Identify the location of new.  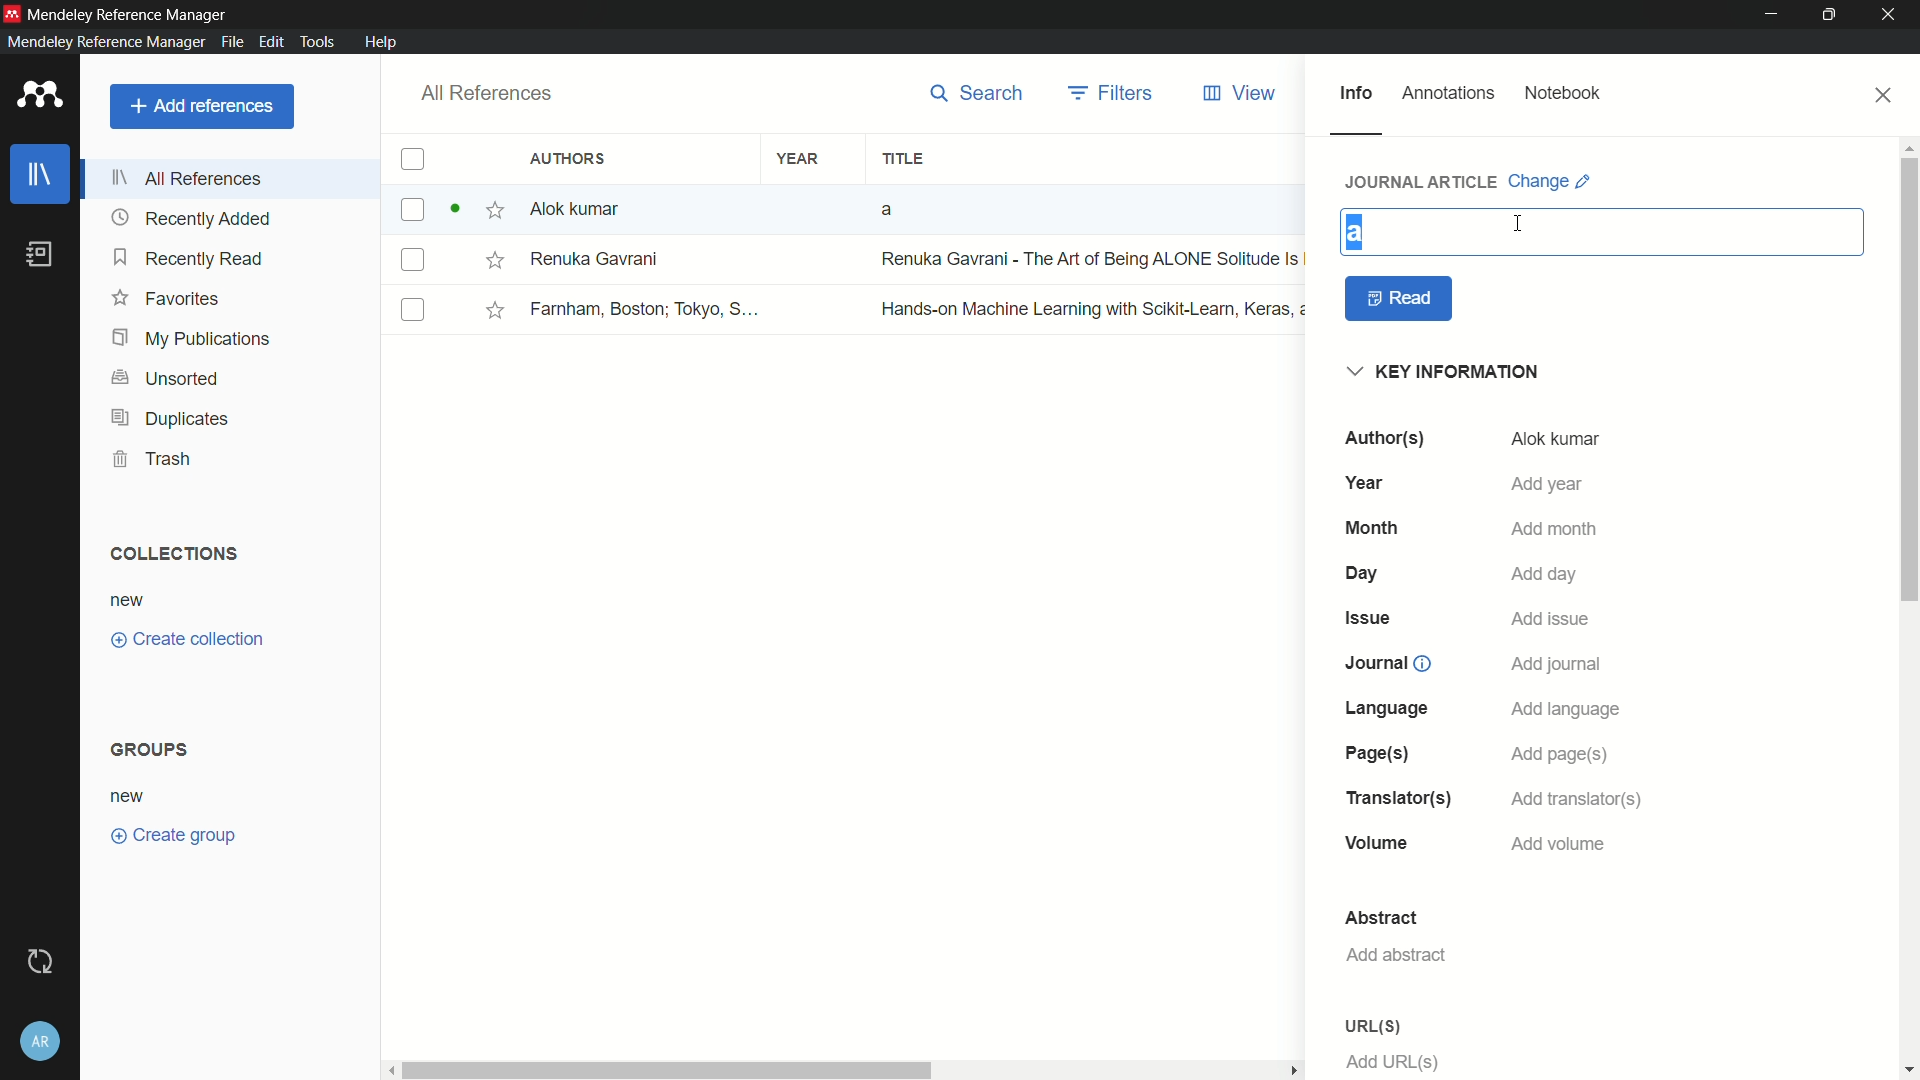
(129, 798).